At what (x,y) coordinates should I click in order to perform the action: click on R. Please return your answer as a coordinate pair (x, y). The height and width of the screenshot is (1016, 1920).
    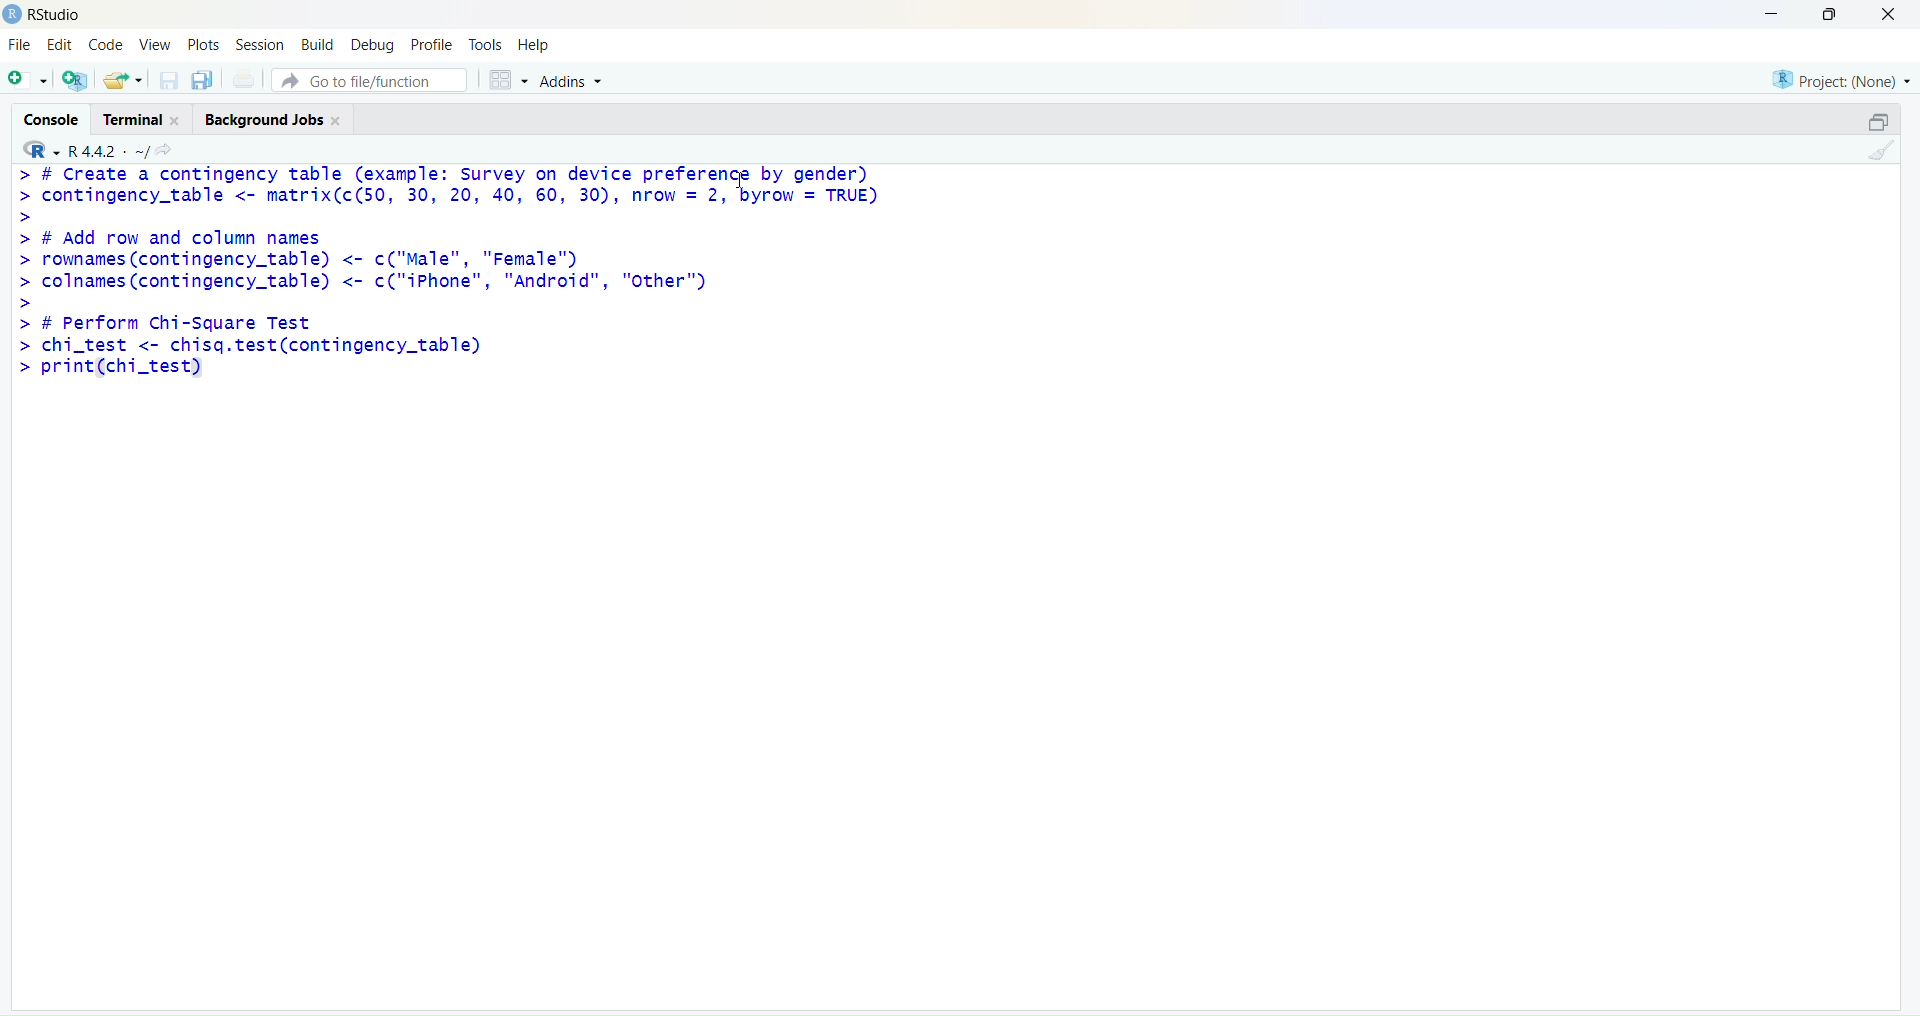
    Looking at the image, I should click on (41, 149).